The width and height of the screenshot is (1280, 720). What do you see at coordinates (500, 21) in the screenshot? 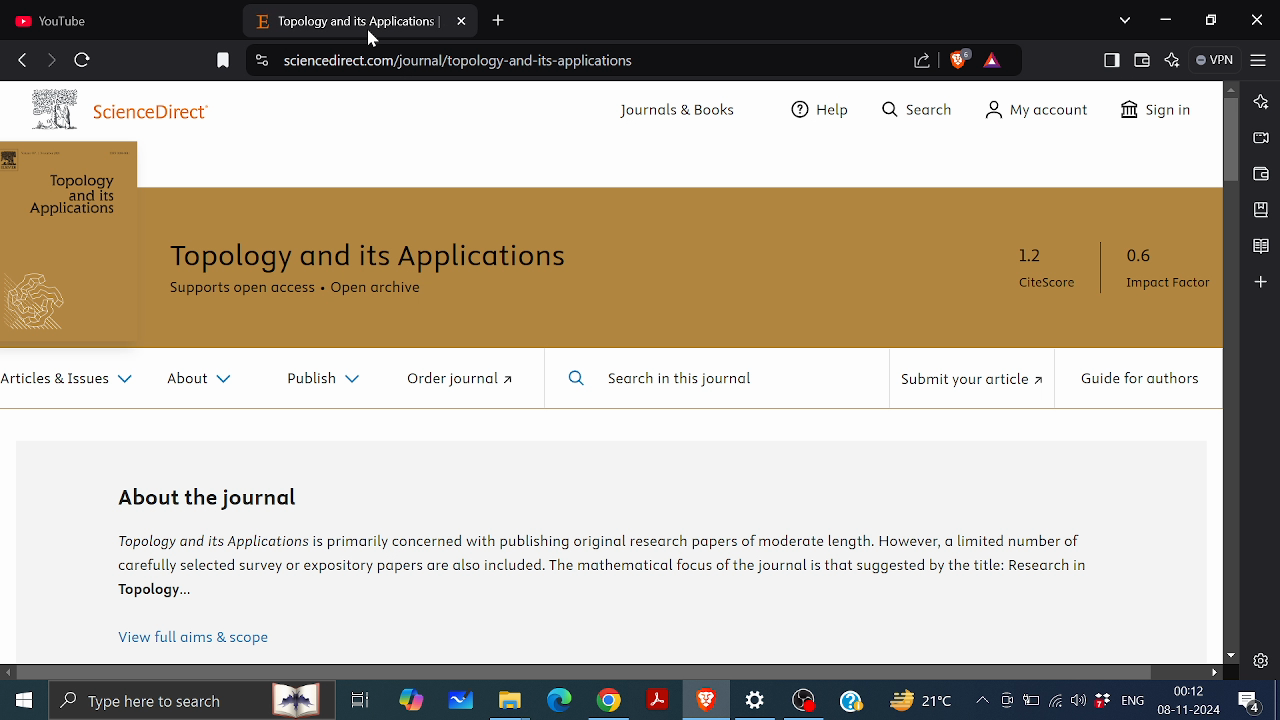
I see `Add new tab` at bounding box center [500, 21].